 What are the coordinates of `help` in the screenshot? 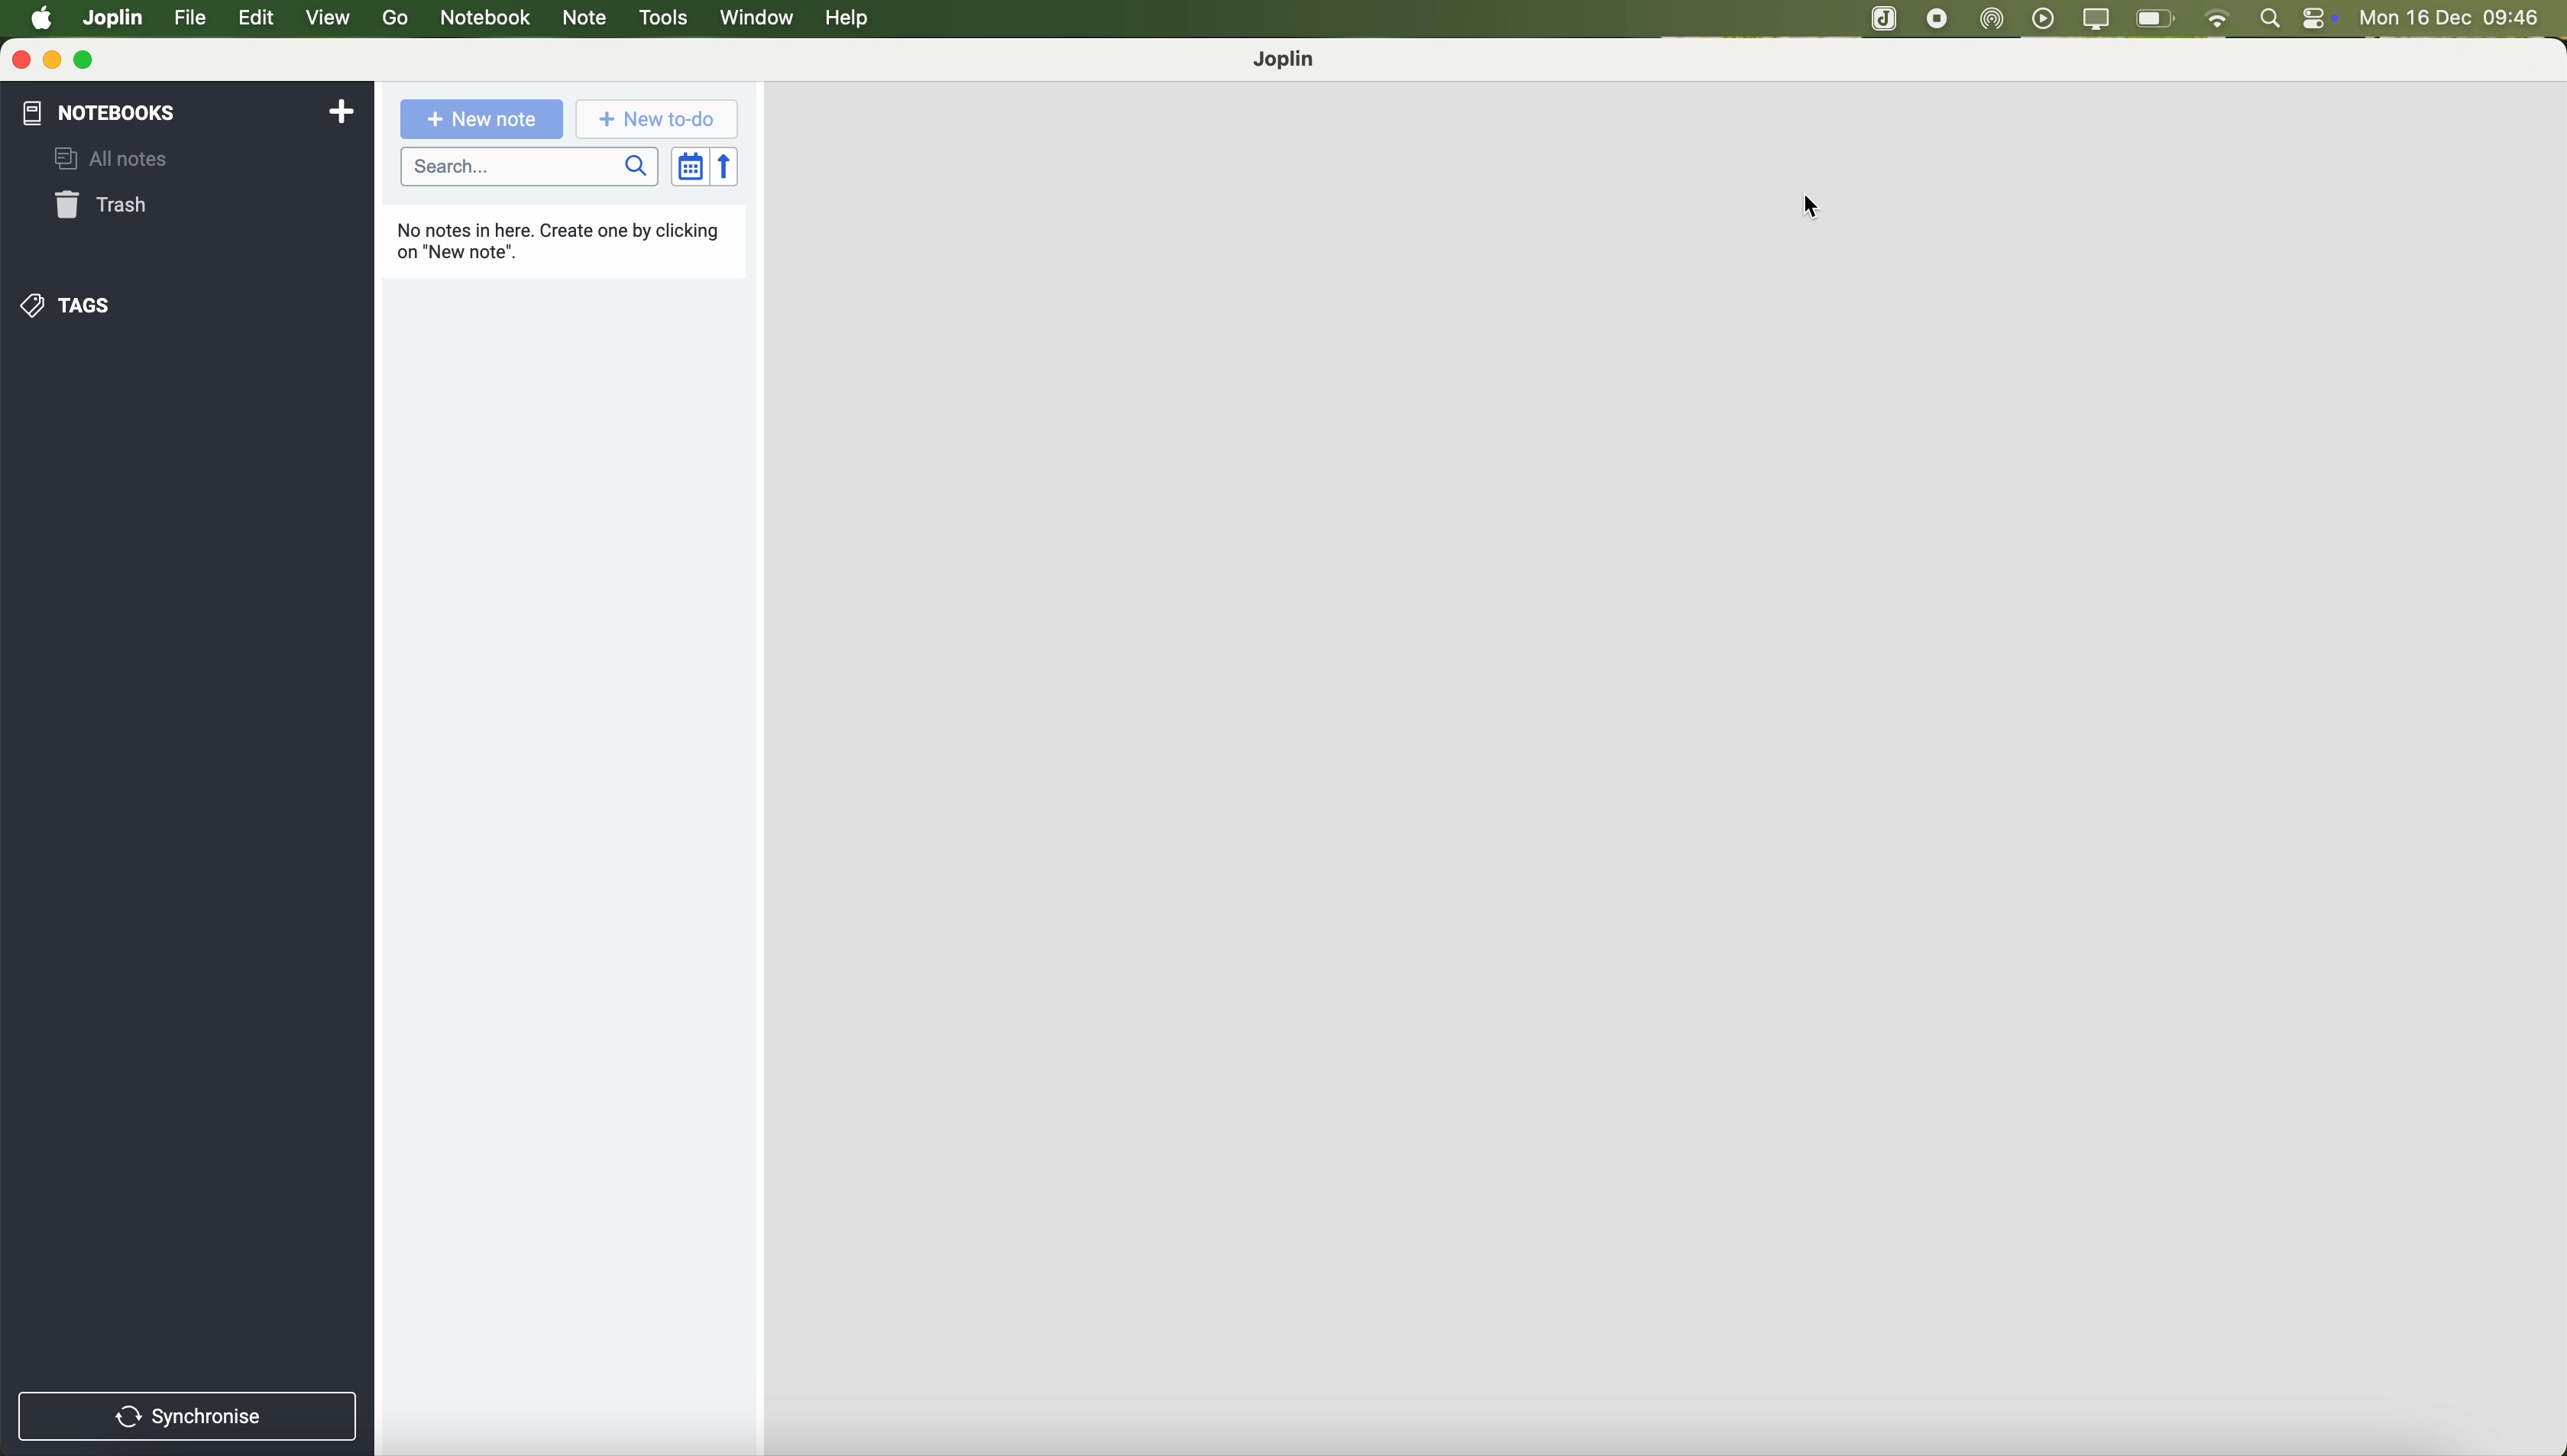 It's located at (850, 19).